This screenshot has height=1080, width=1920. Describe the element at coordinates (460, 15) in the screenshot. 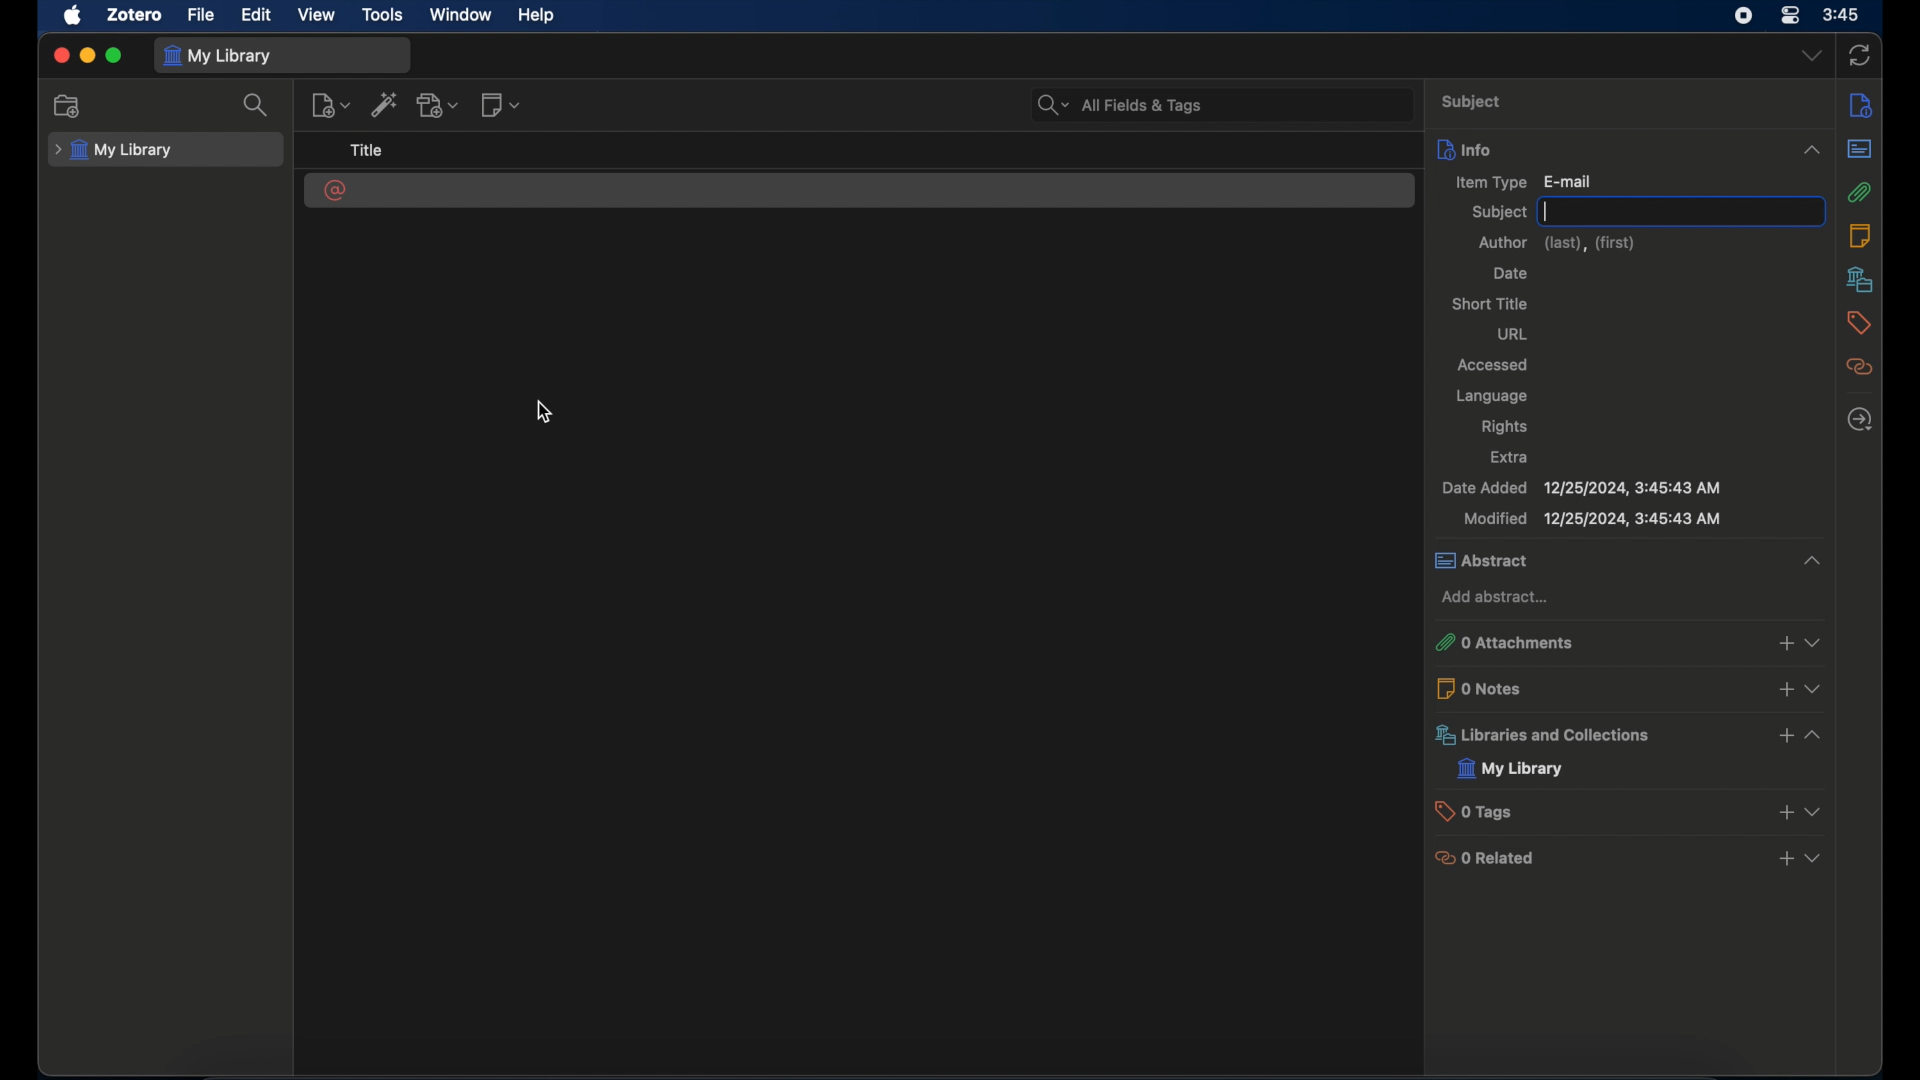

I see `window` at that location.